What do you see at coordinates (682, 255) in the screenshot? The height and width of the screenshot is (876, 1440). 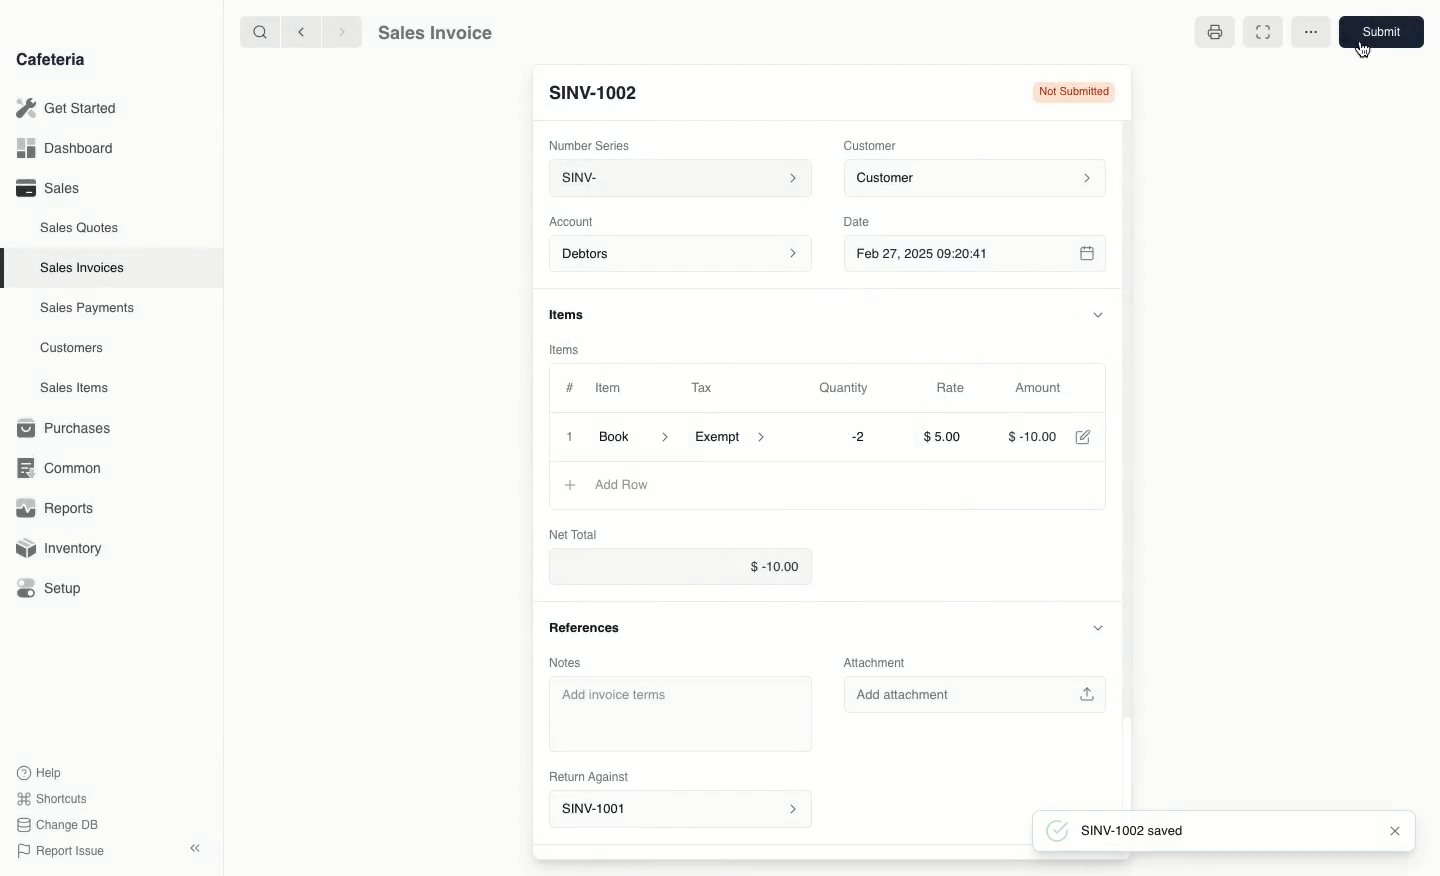 I see `Debtors ` at bounding box center [682, 255].